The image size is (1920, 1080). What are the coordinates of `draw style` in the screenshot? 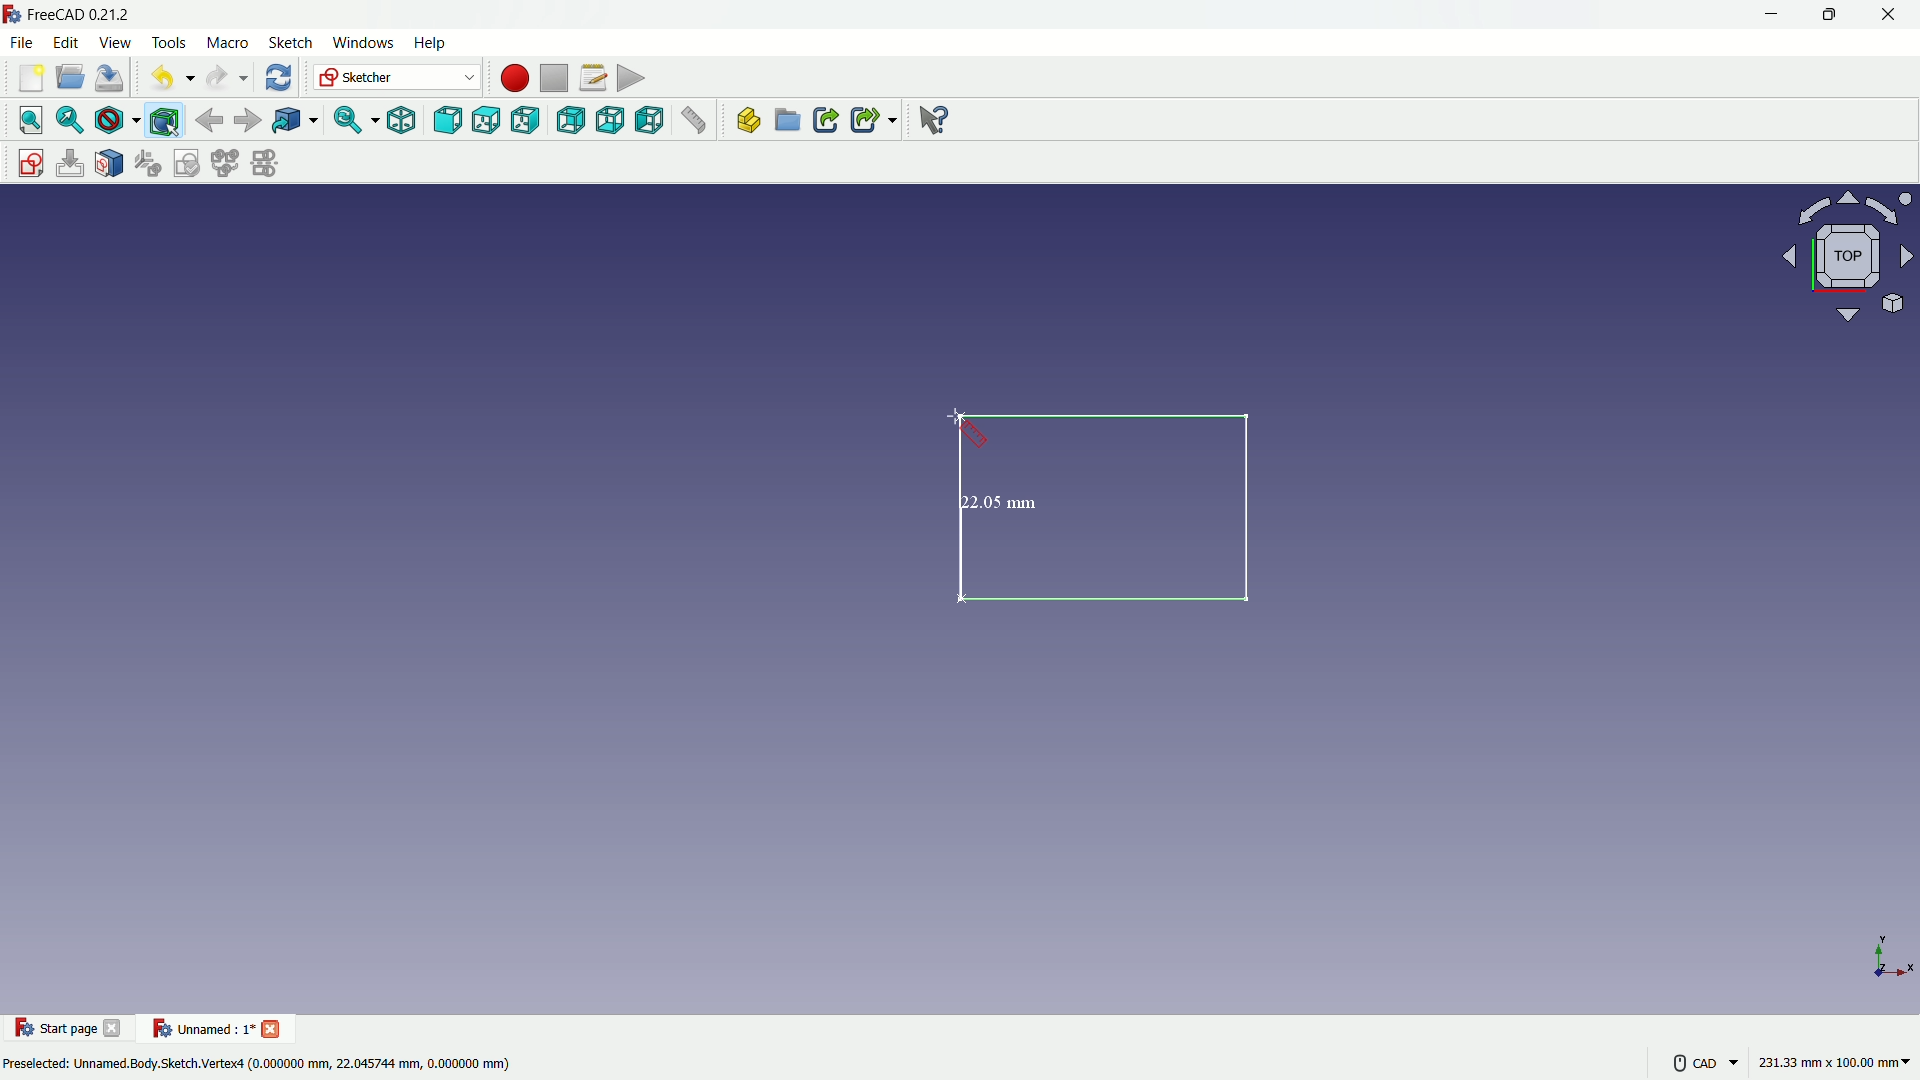 It's located at (117, 120).